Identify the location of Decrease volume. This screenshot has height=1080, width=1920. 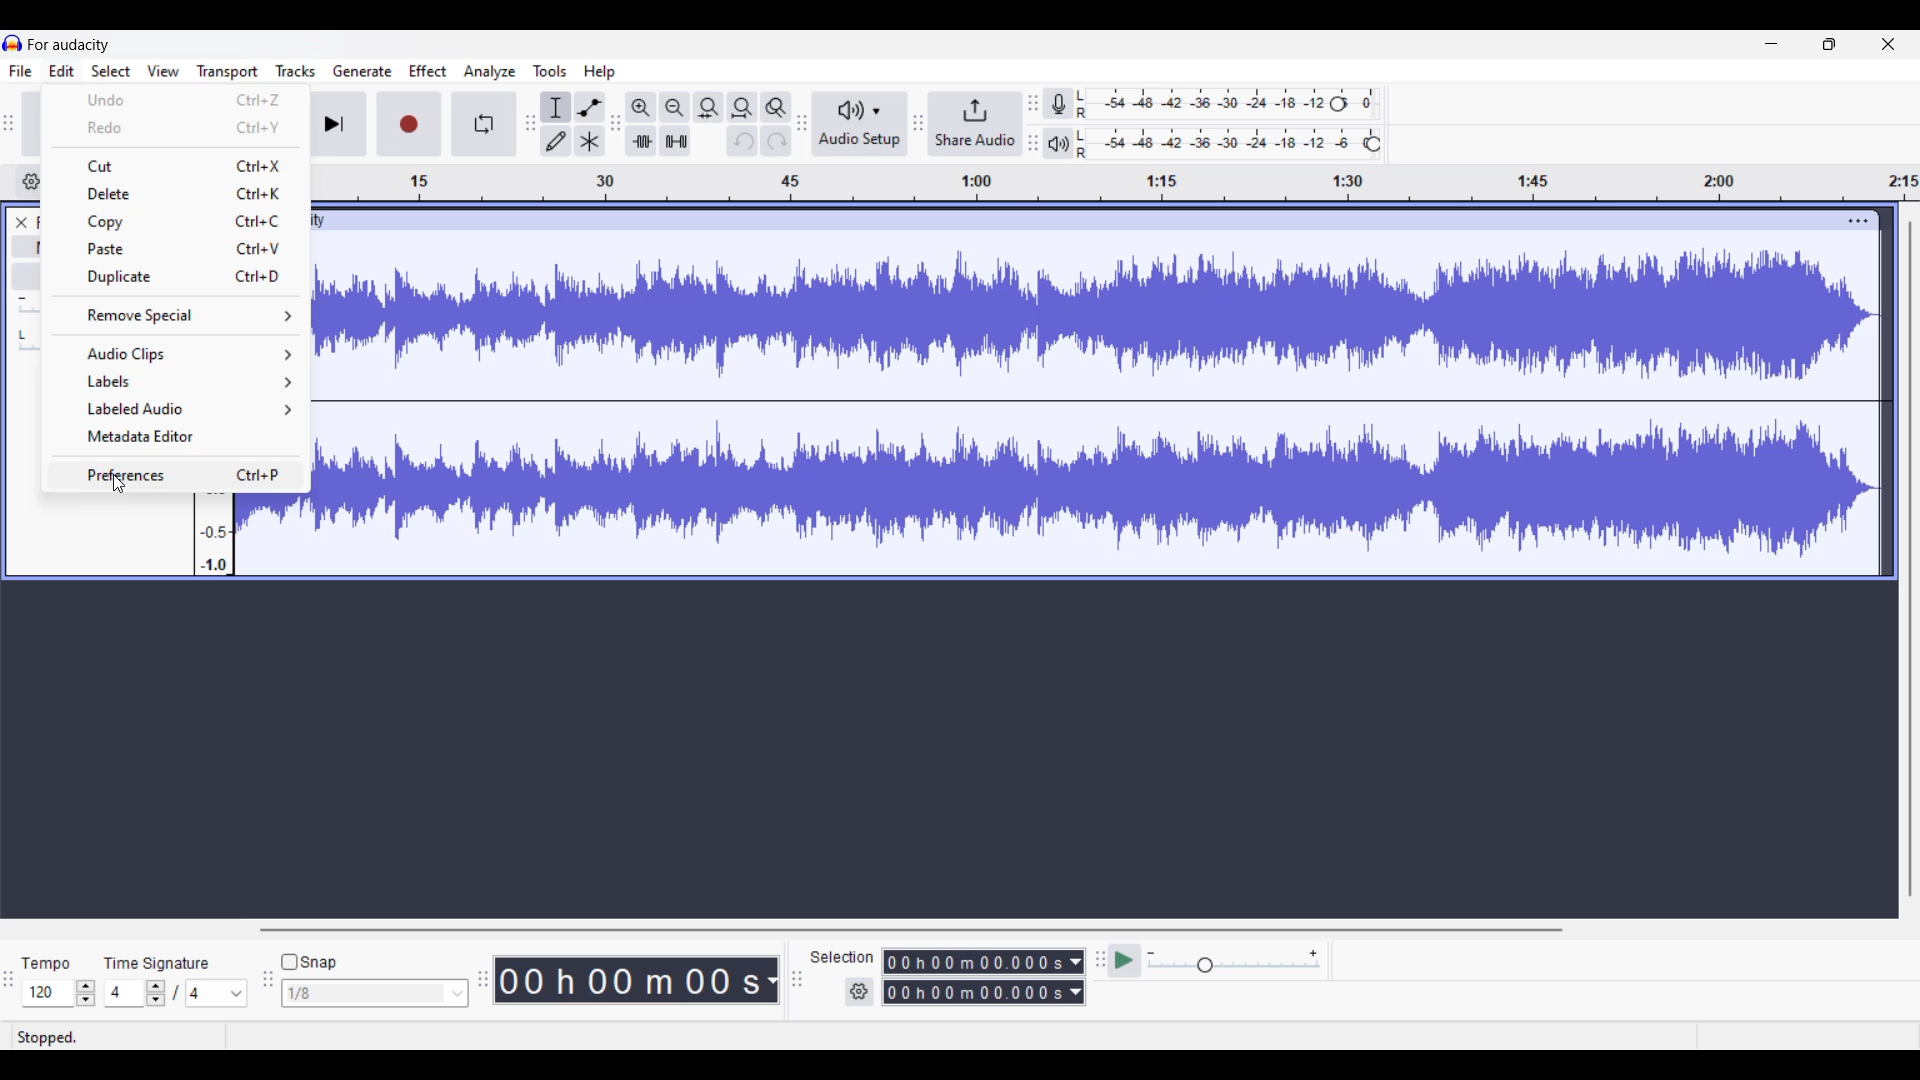
(21, 299).